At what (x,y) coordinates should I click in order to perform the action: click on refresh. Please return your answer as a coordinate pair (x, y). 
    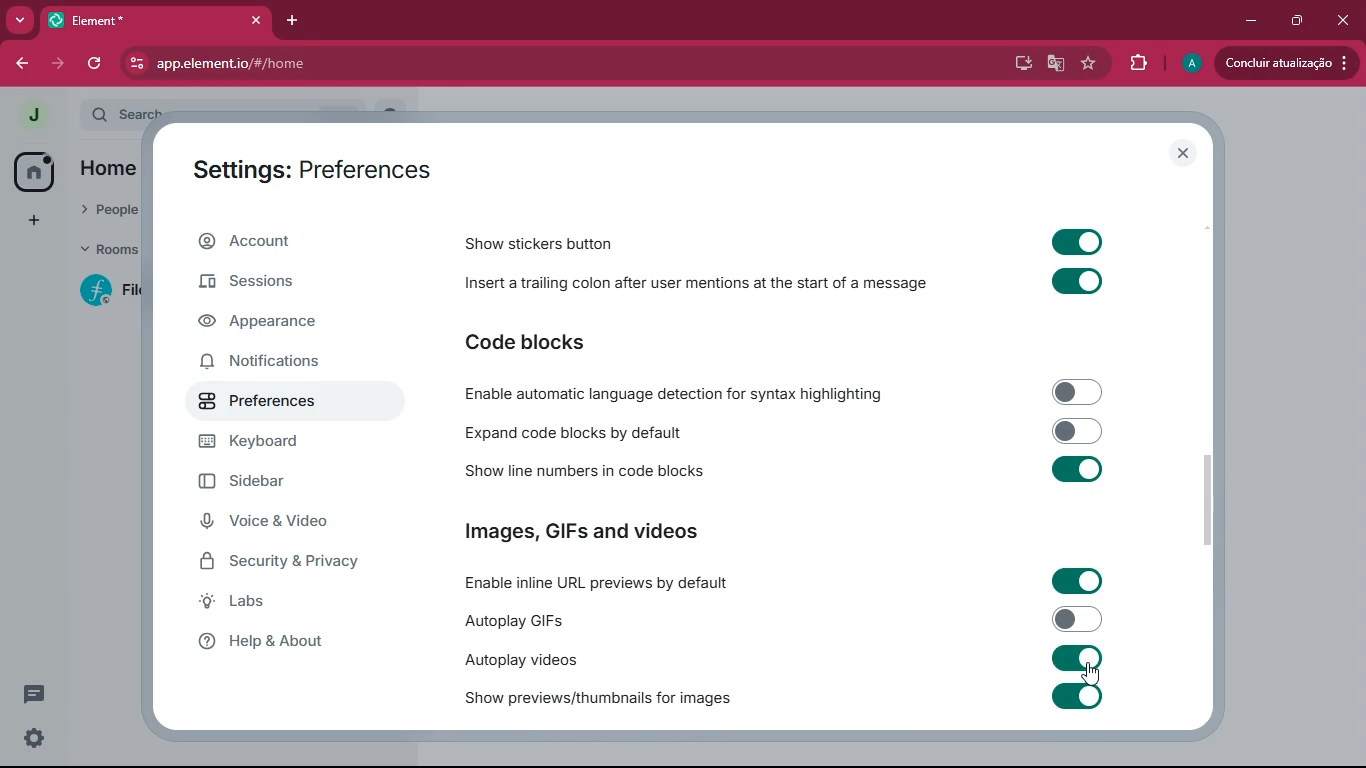
    Looking at the image, I should click on (96, 63).